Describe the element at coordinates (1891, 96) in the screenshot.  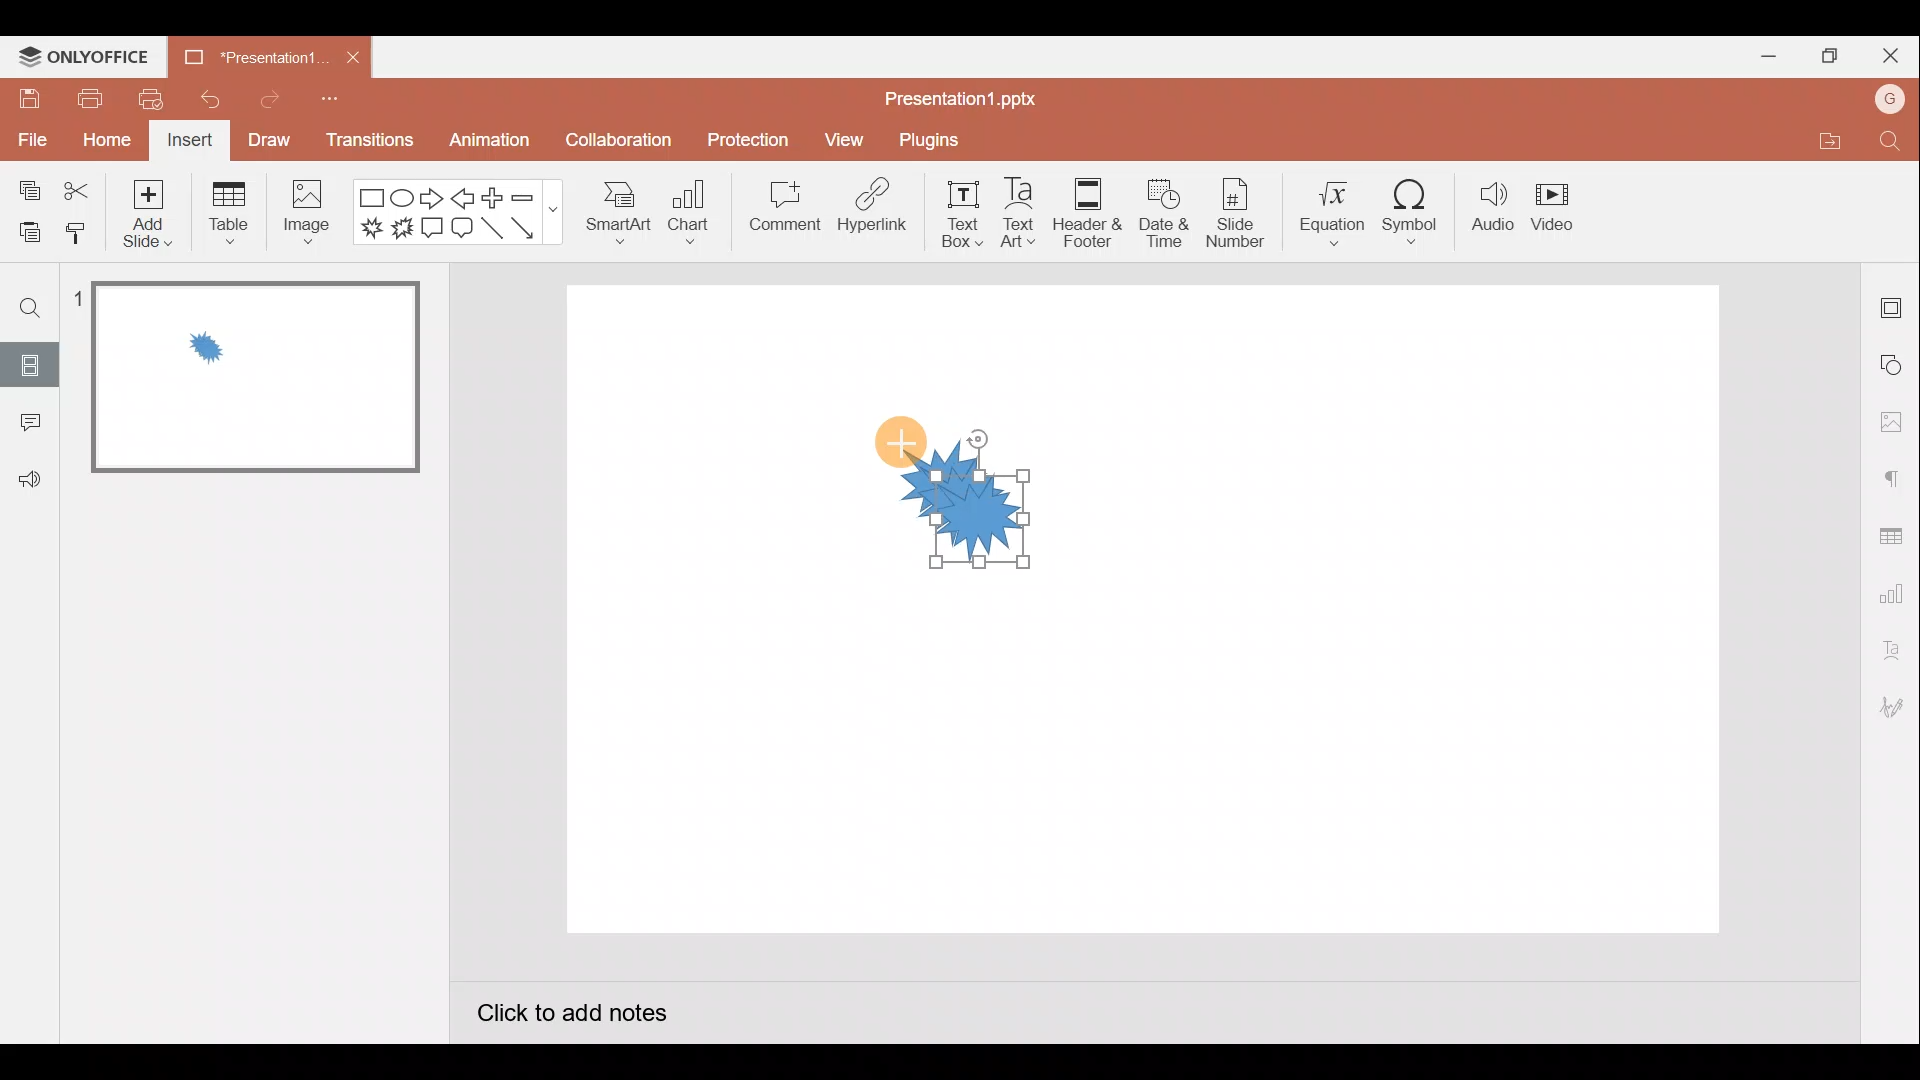
I see `G` at that location.